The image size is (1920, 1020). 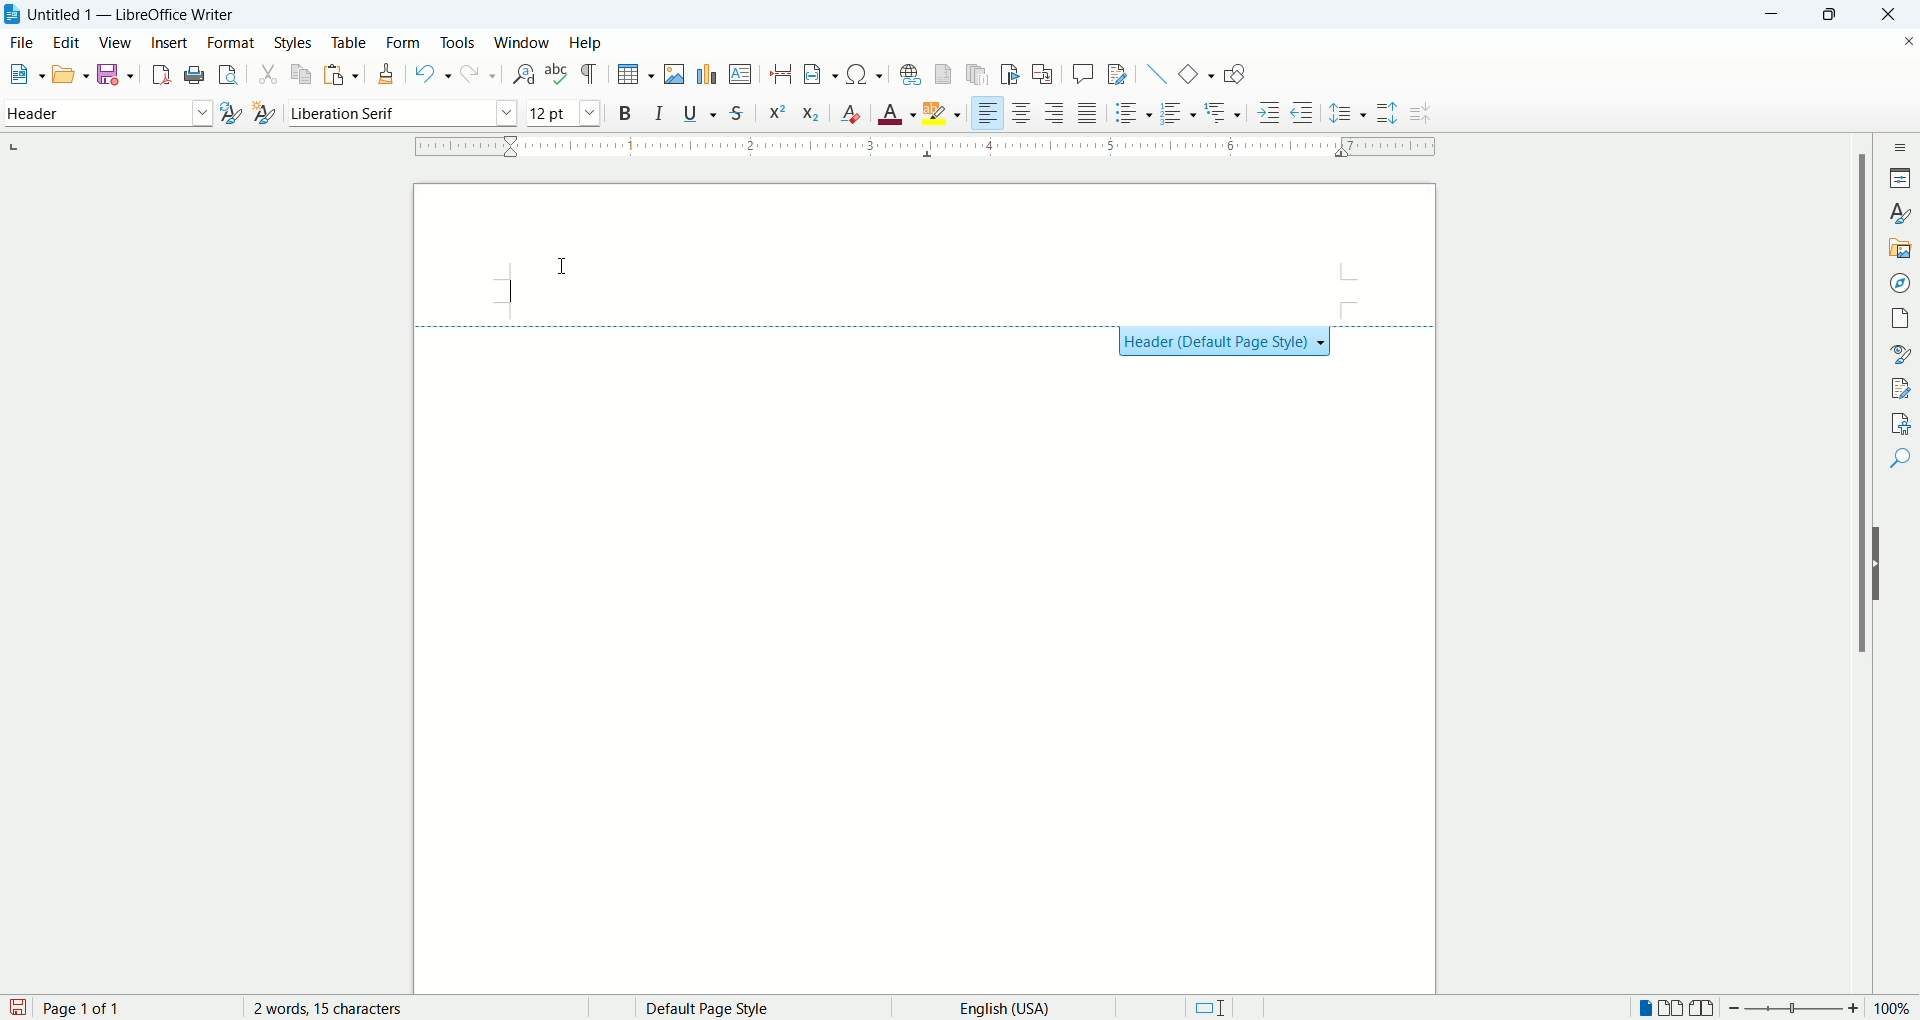 What do you see at coordinates (459, 43) in the screenshot?
I see `tools` at bounding box center [459, 43].